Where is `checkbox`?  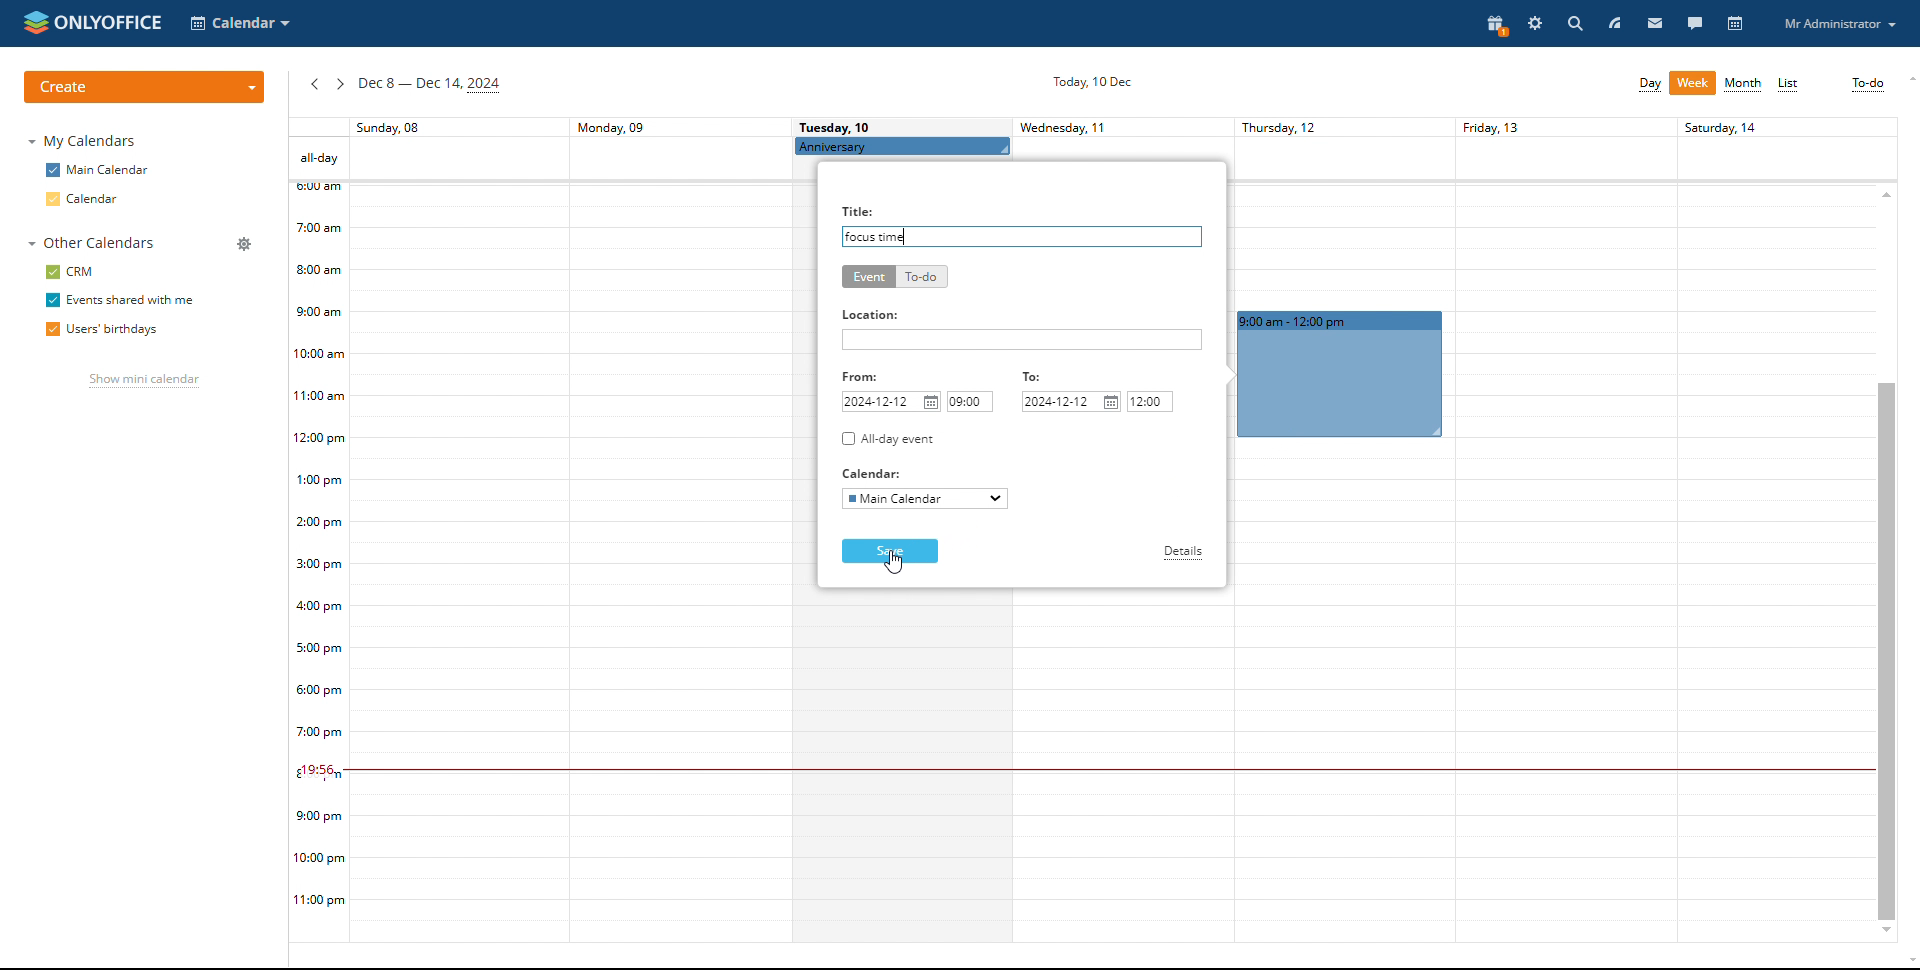 checkbox is located at coordinates (51, 271).